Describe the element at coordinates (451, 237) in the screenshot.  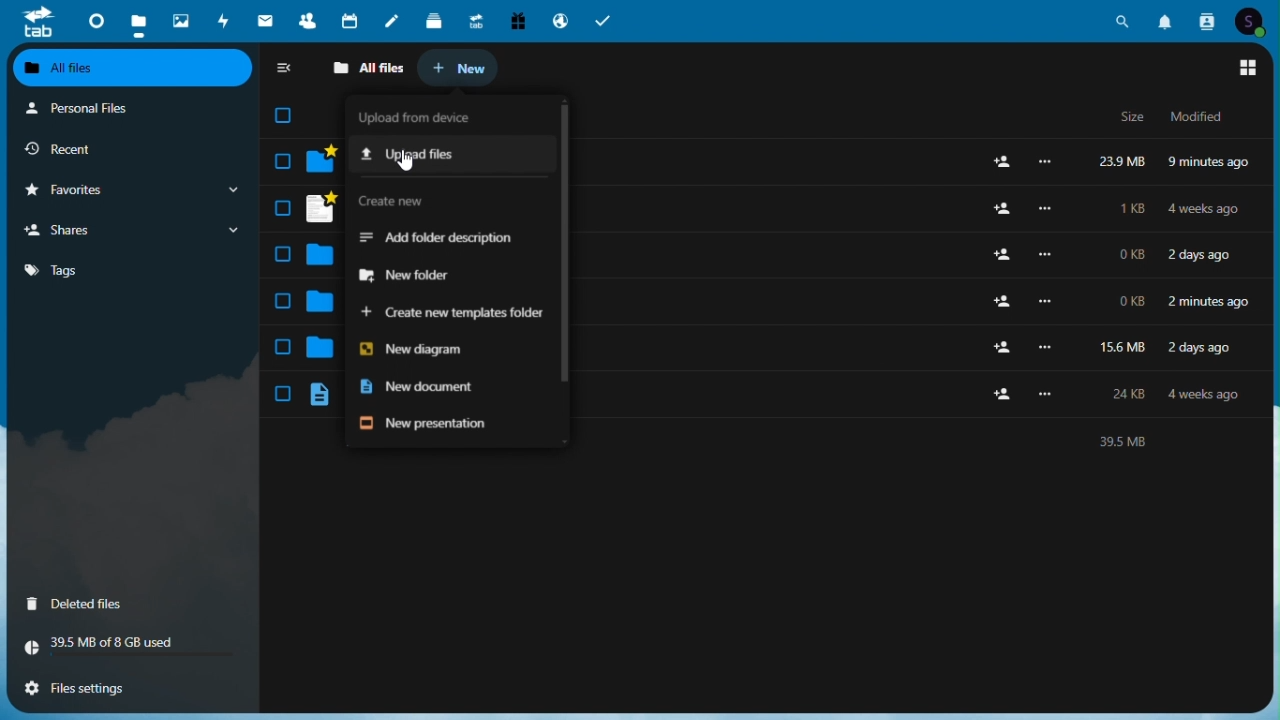
I see `Add folder description` at that location.